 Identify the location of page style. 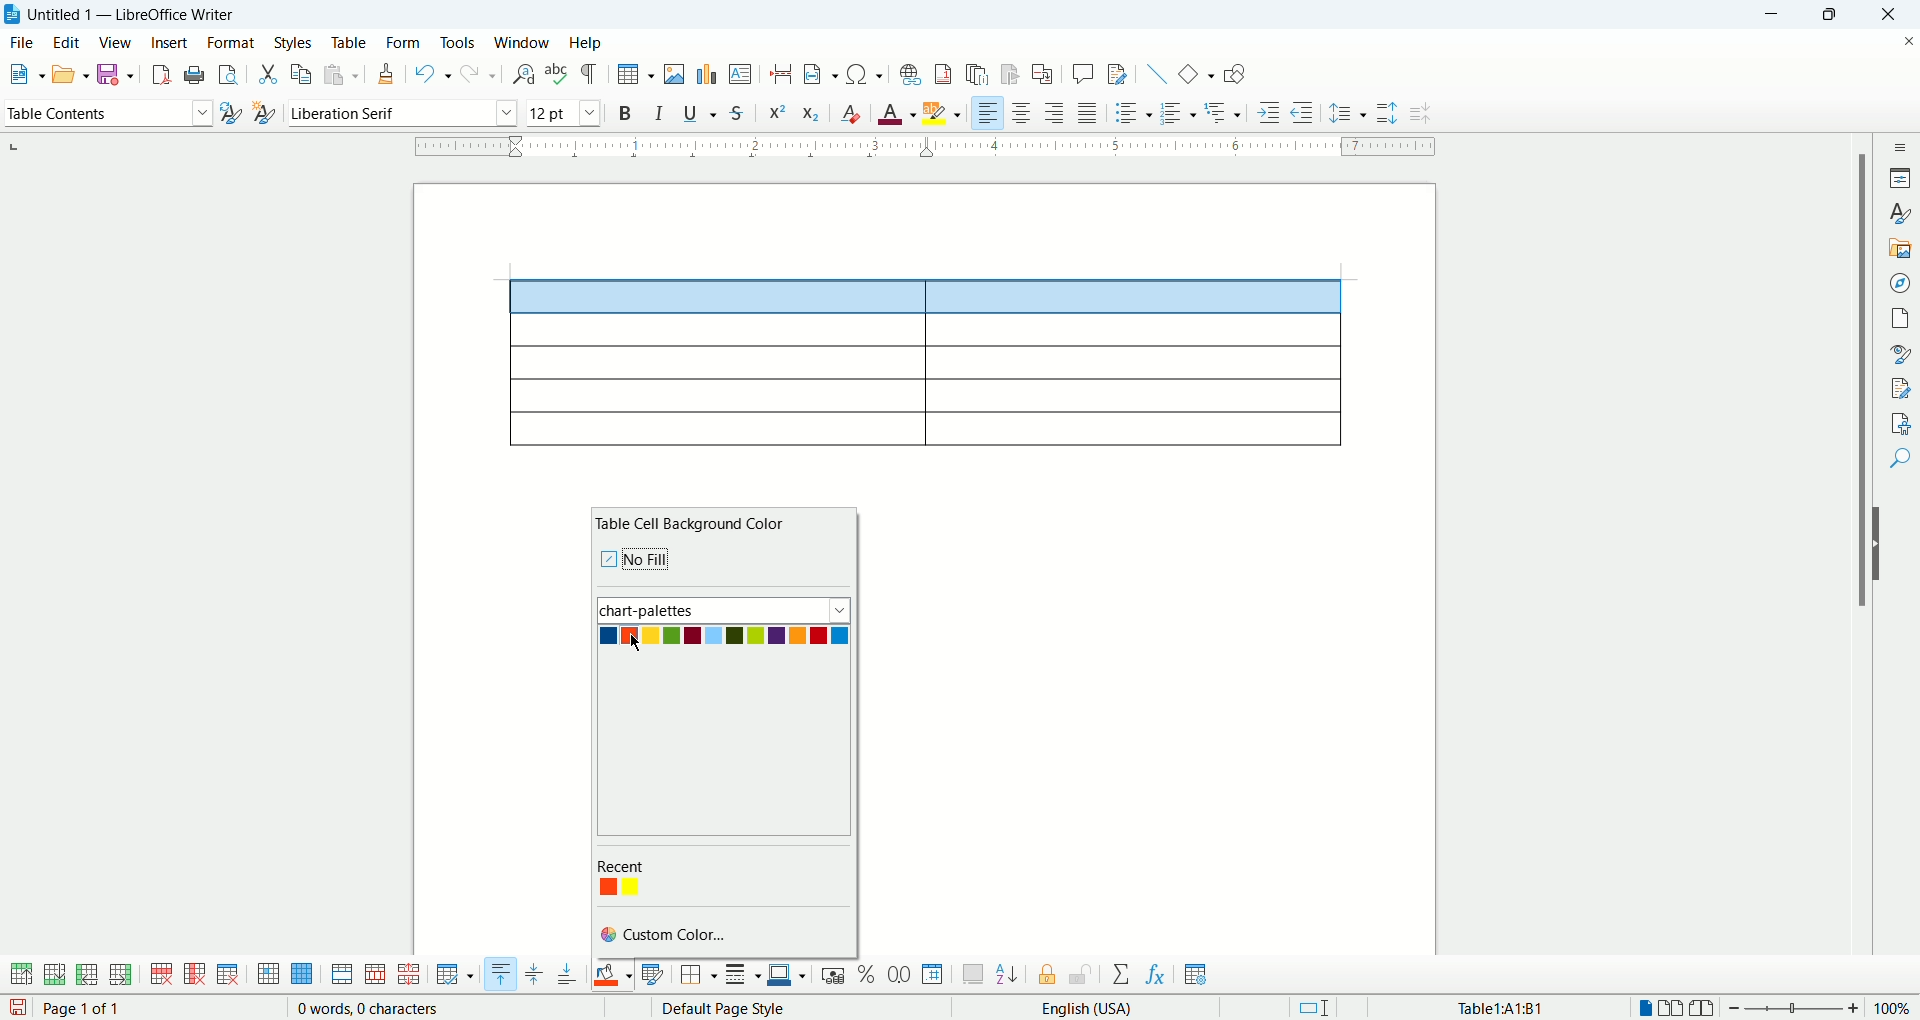
(776, 1008).